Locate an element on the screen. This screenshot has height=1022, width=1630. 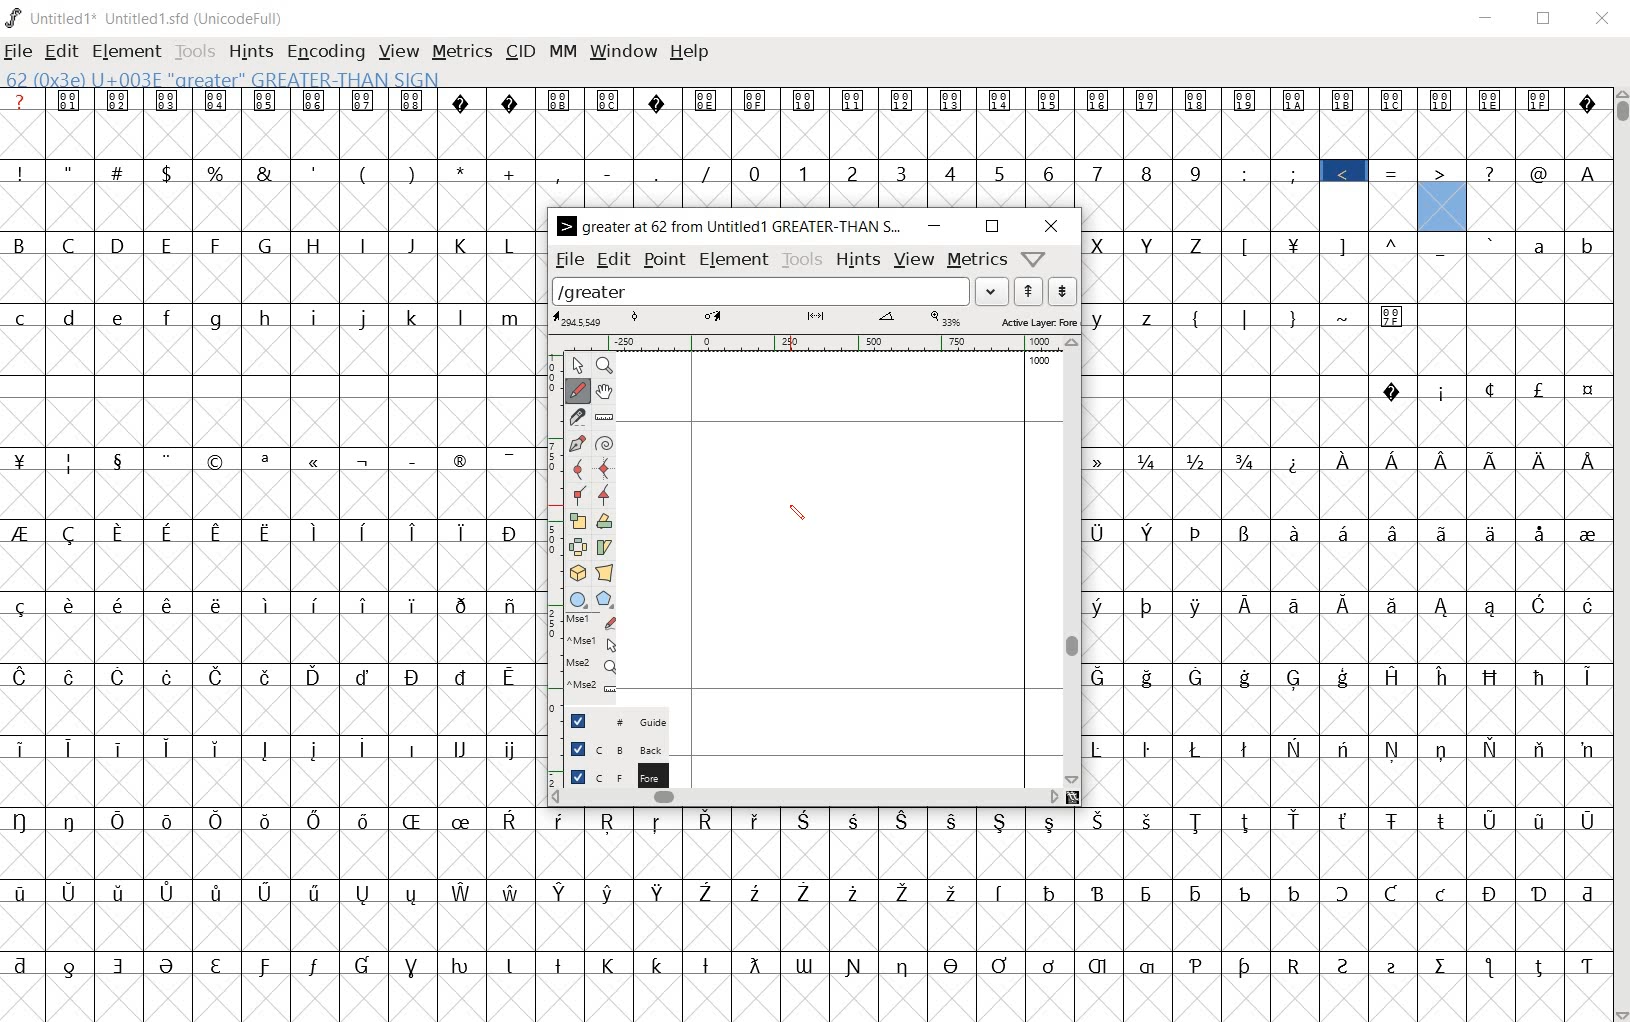
file is located at coordinates (568, 260).